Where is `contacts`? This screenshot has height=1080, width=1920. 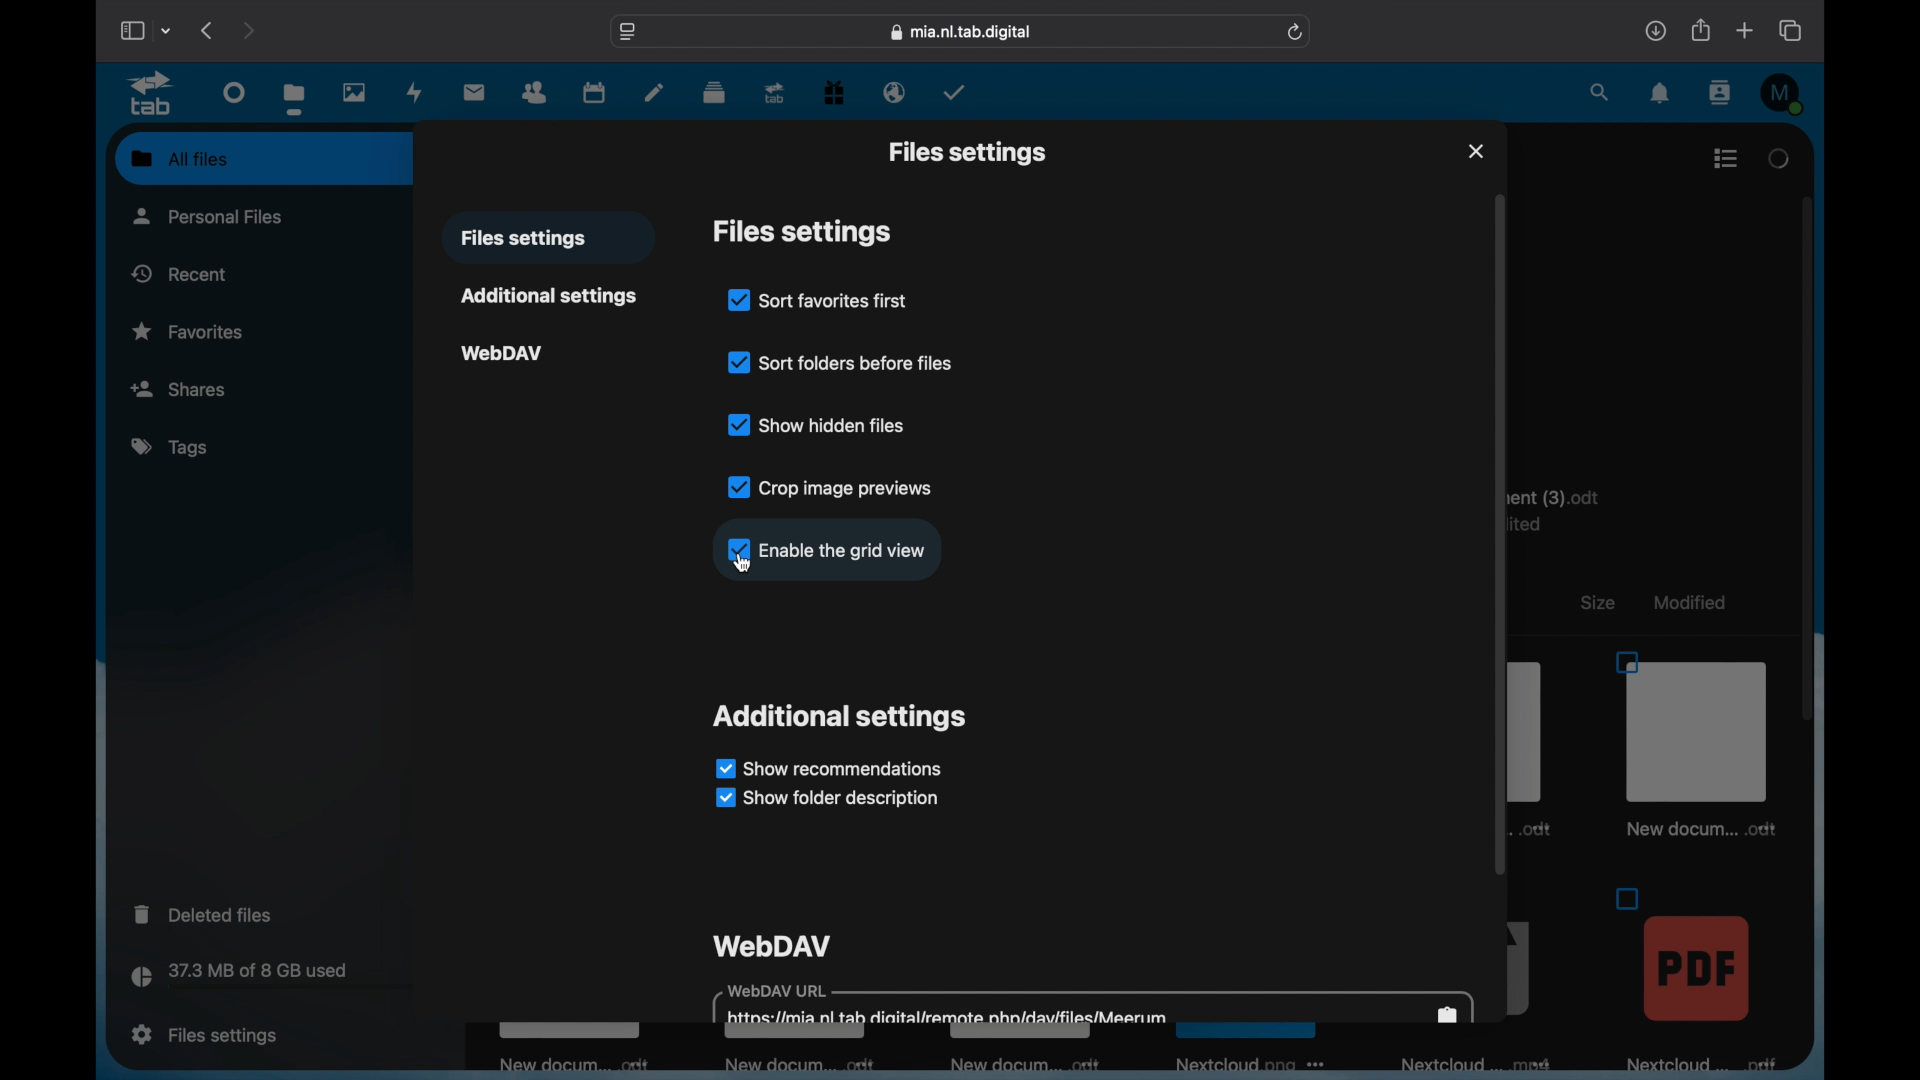
contacts is located at coordinates (535, 91).